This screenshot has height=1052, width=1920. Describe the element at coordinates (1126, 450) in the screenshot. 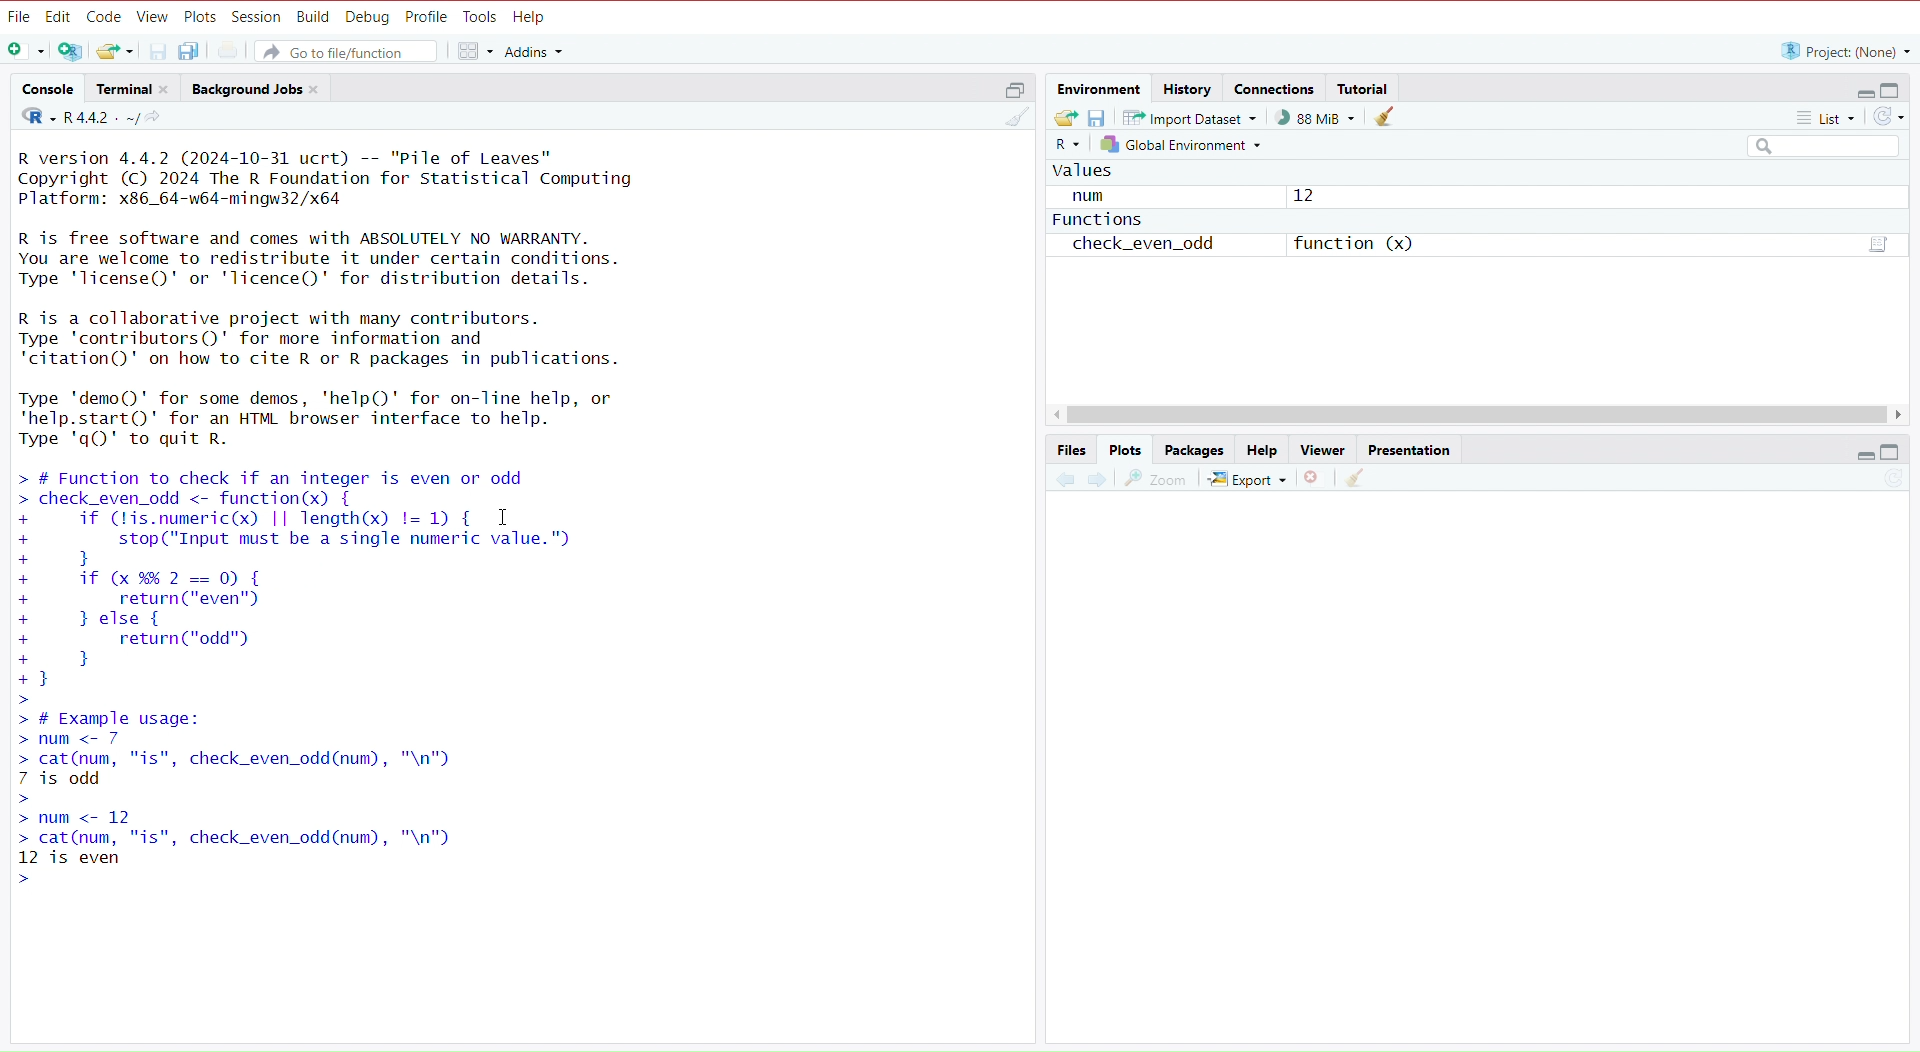

I see `plots` at that location.